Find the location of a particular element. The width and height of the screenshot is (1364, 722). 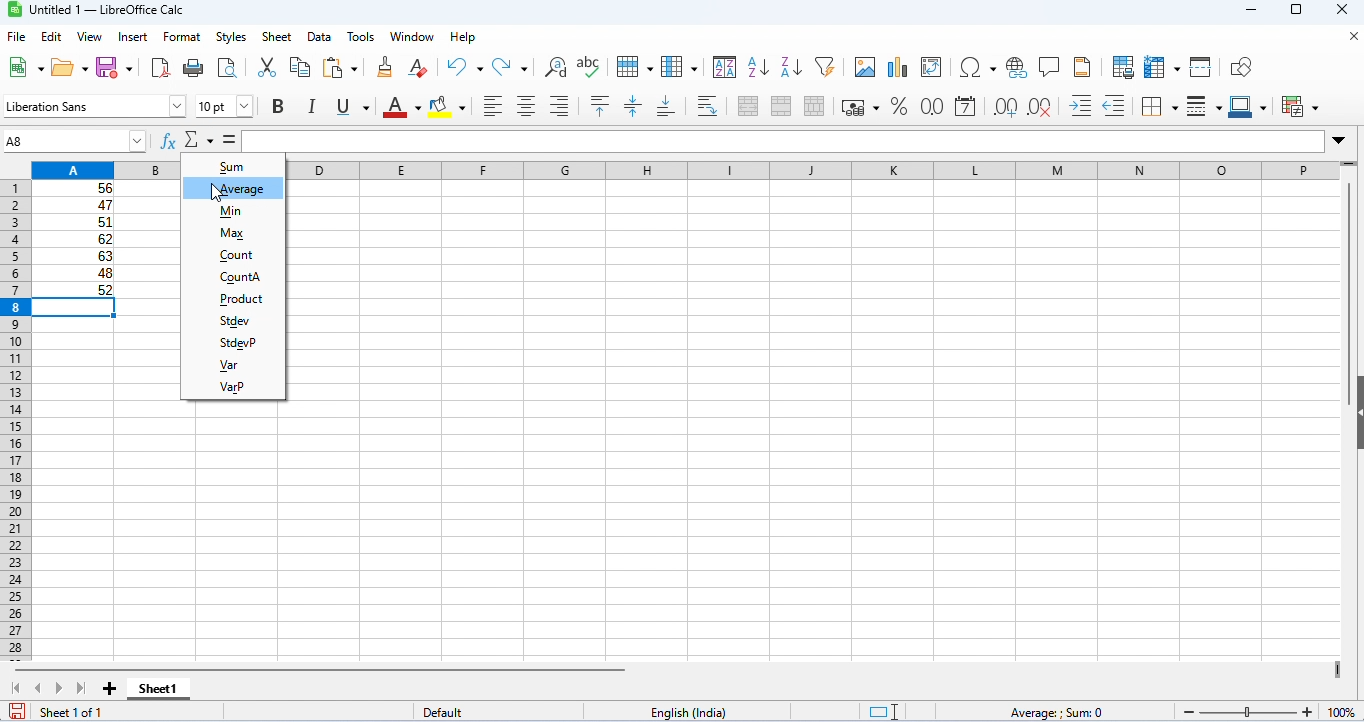

clone is located at coordinates (384, 66).